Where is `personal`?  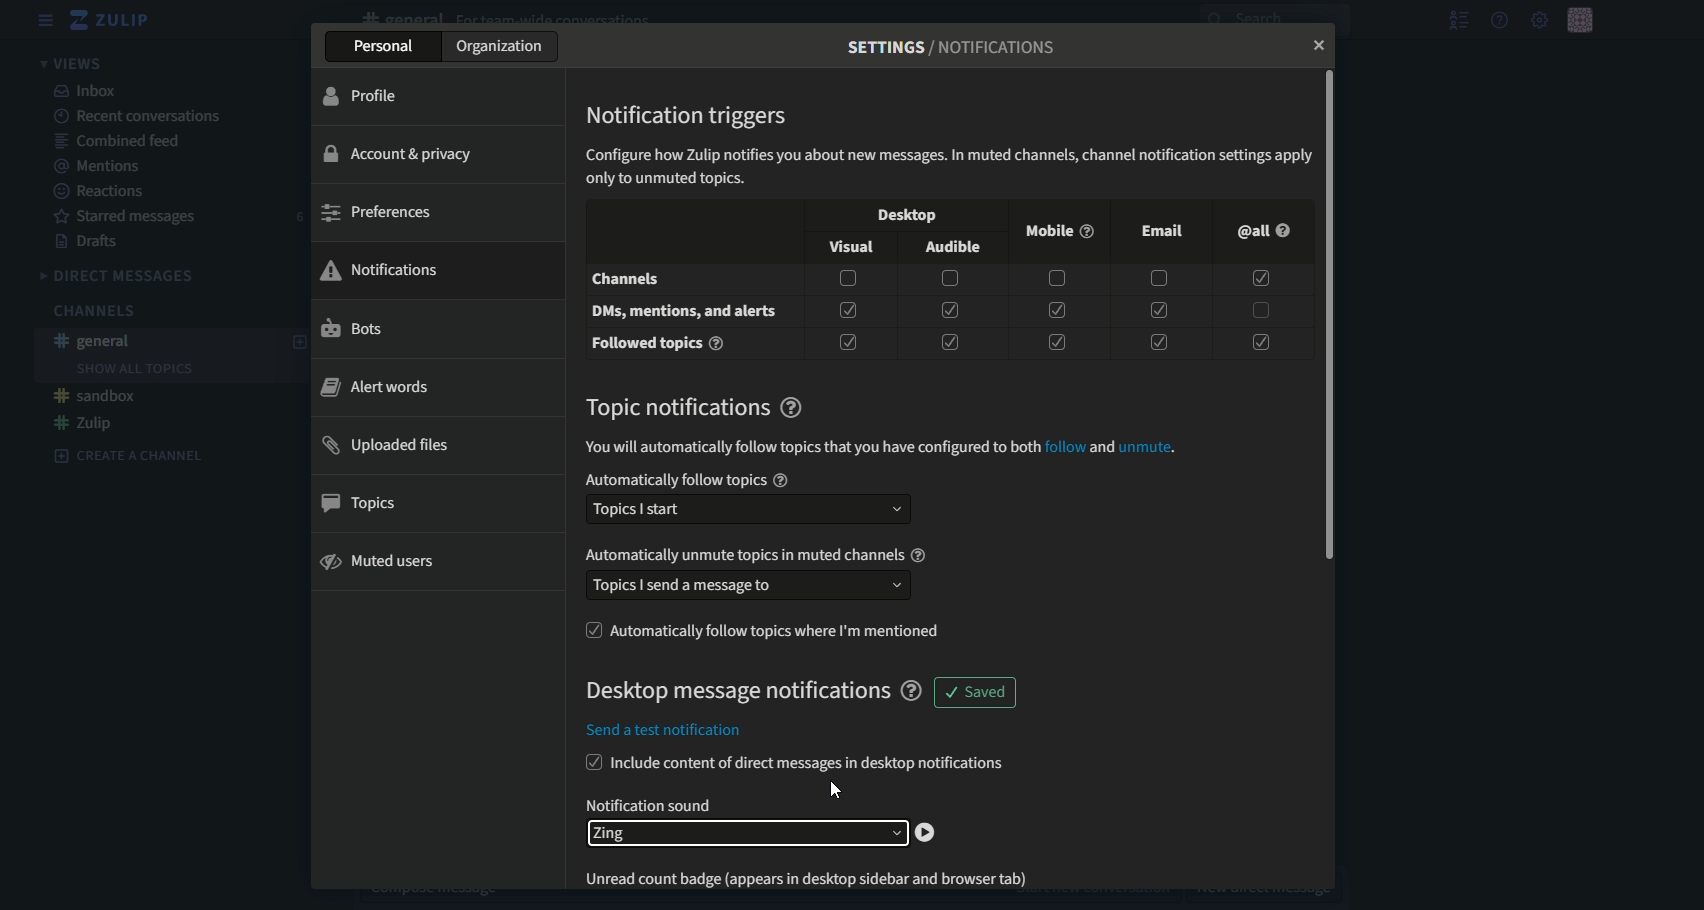
personal is located at coordinates (384, 48).